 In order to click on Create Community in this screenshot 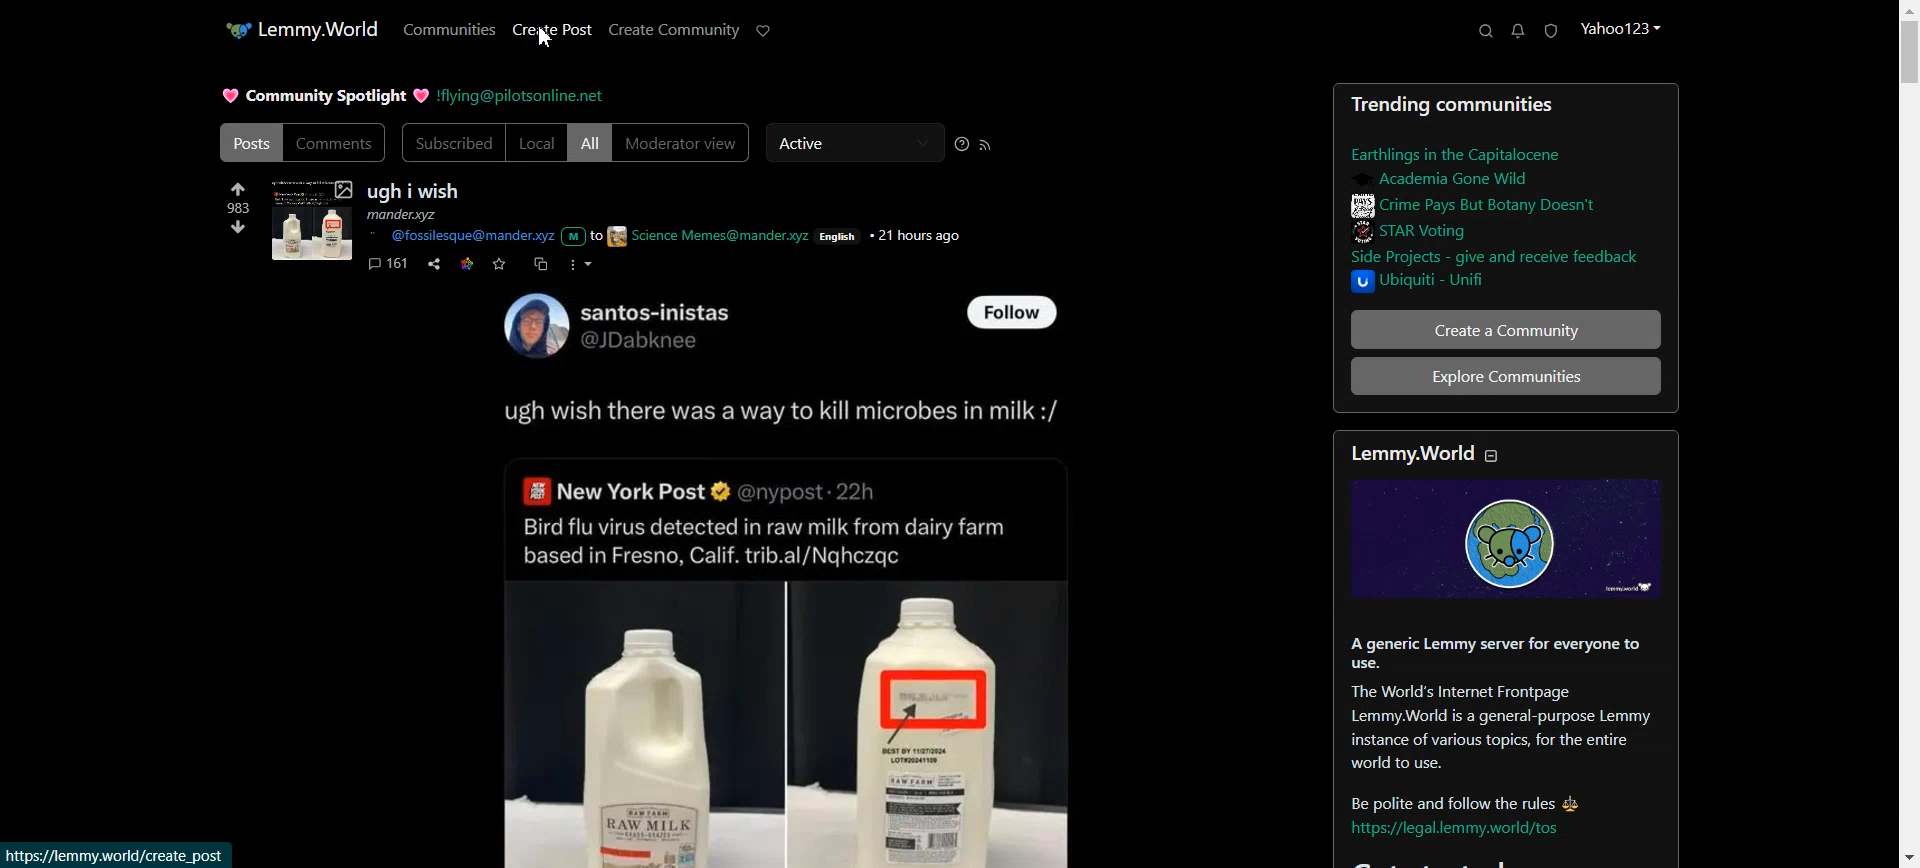, I will do `click(674, 30)`.